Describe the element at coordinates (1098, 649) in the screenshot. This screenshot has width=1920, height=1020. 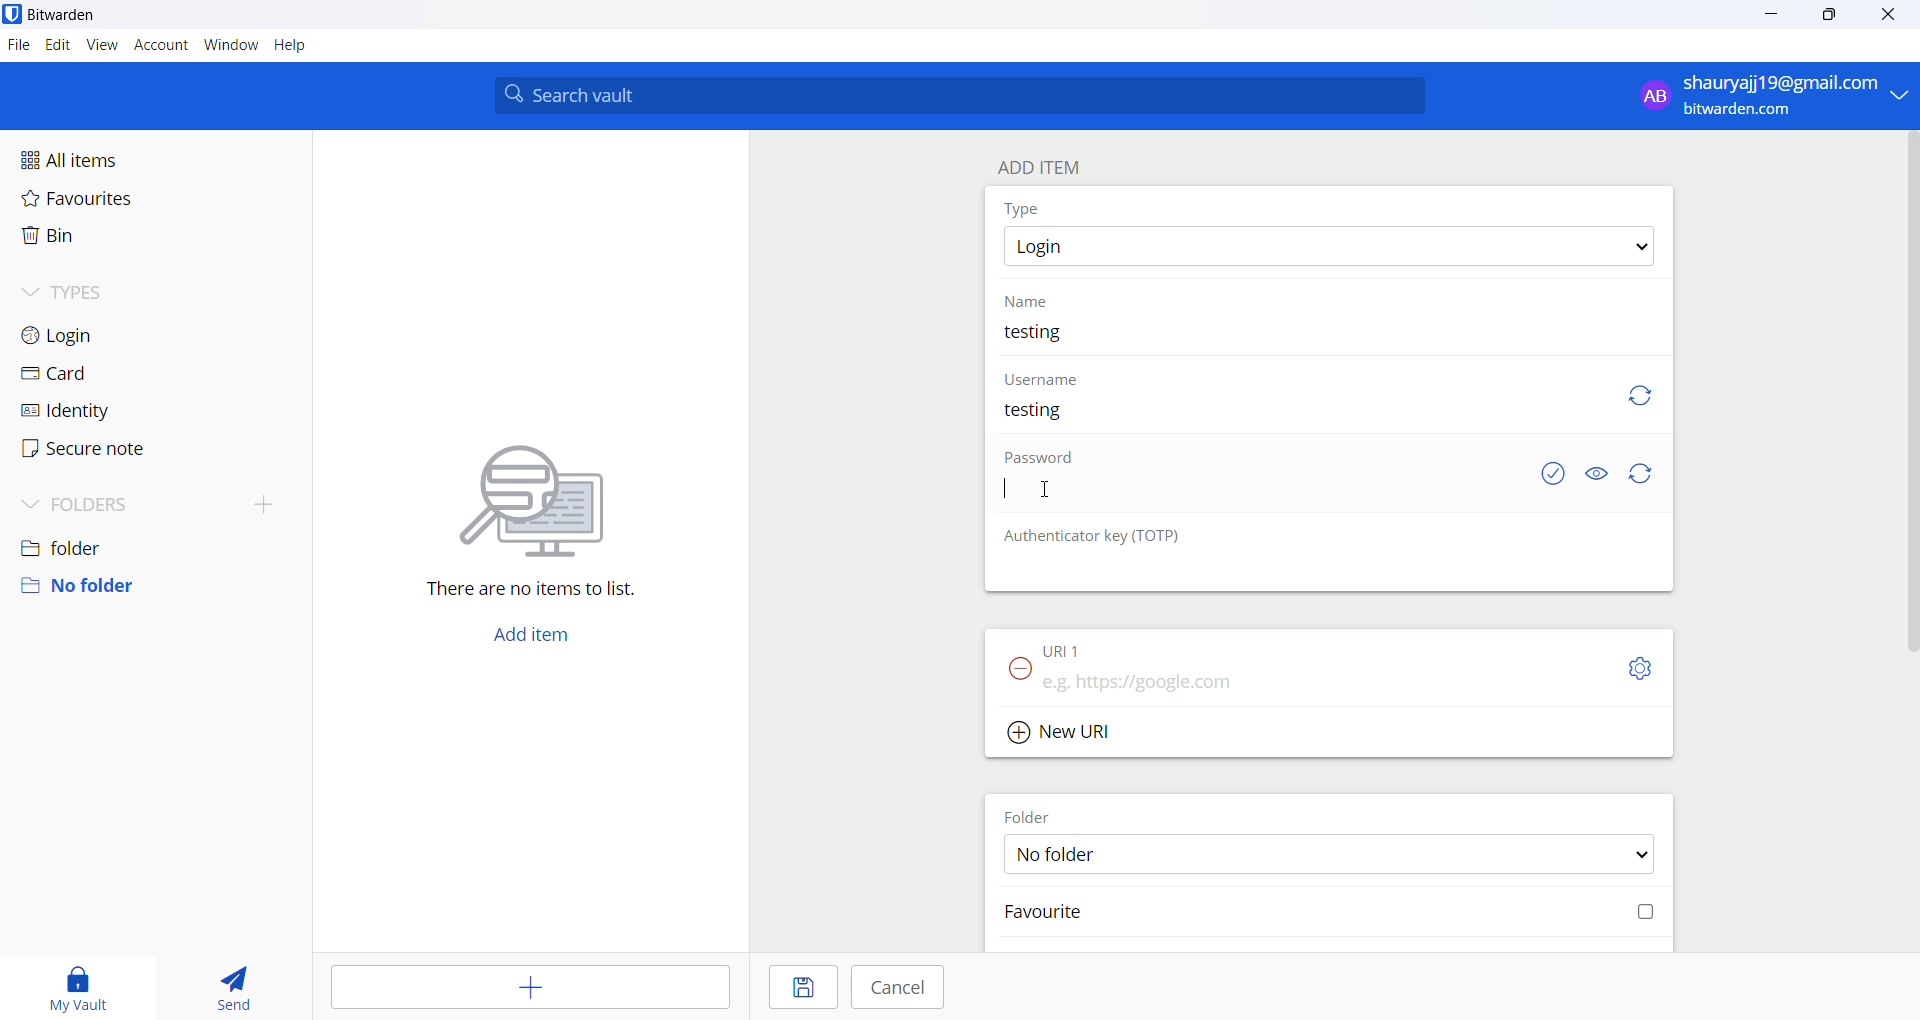
I see `URL 1` at that location.